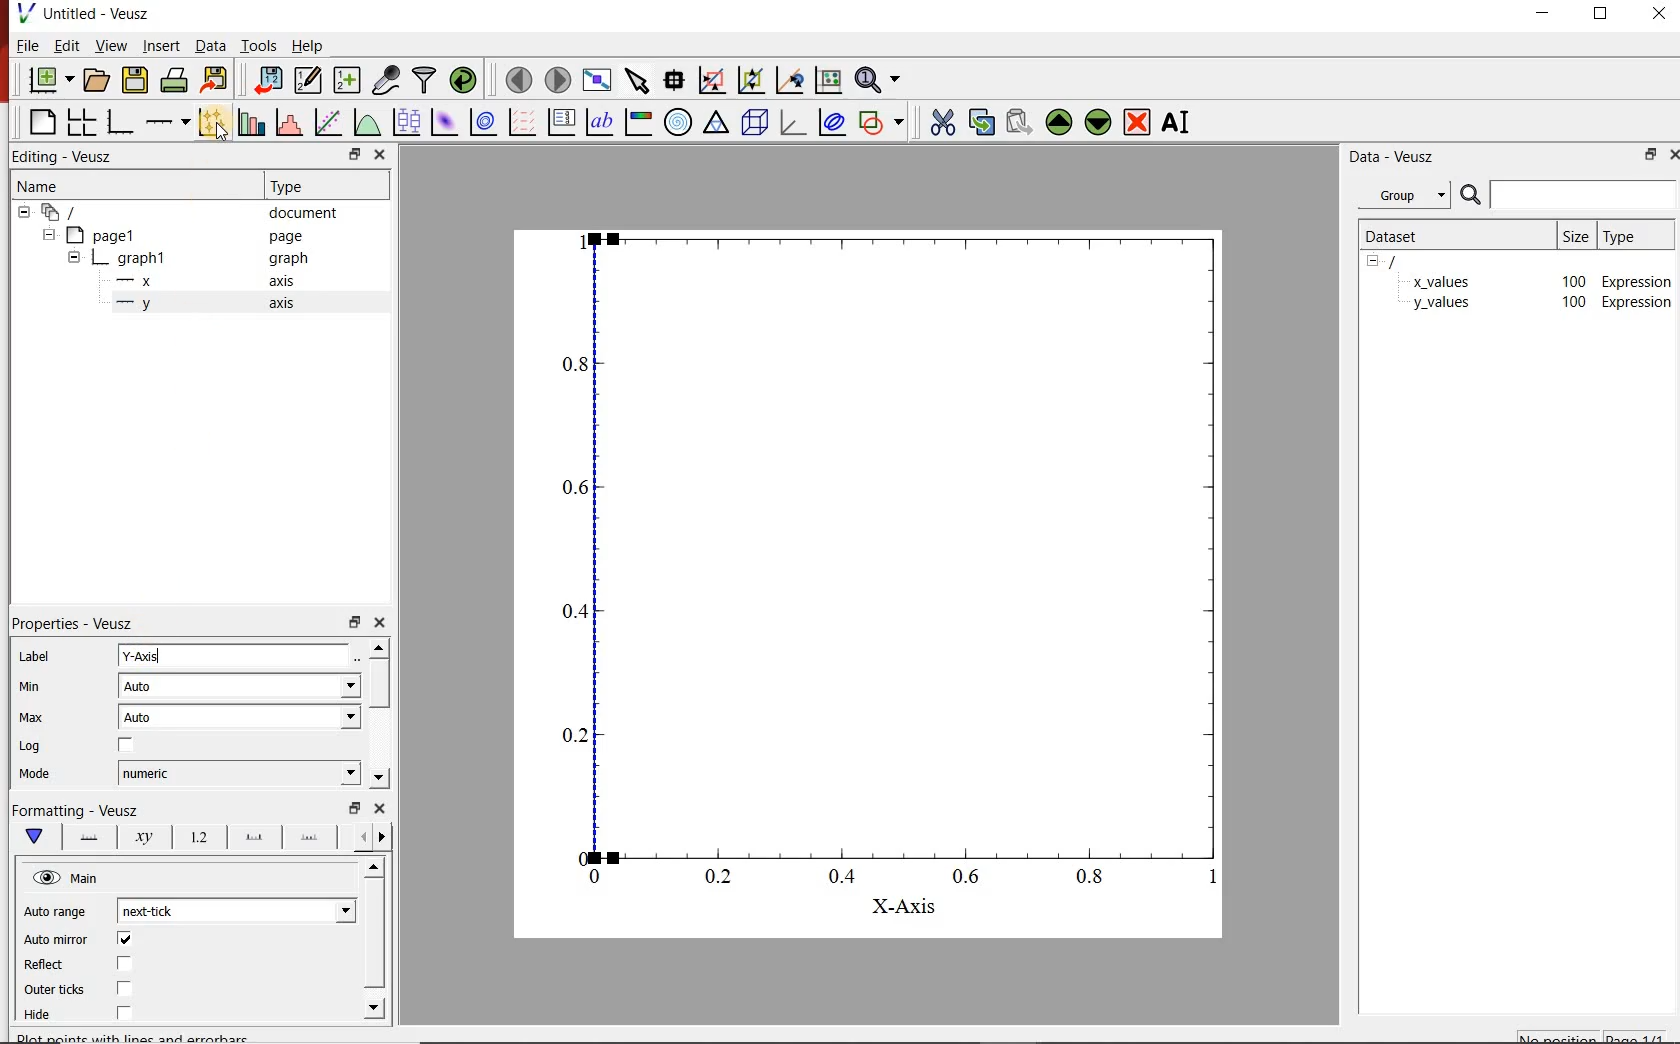 The height and width of the screenshot is (1044, 1680). What do you see at coordinates (24, 212) in the screenshot?
I see `hide` at bounding box center [24, 212].